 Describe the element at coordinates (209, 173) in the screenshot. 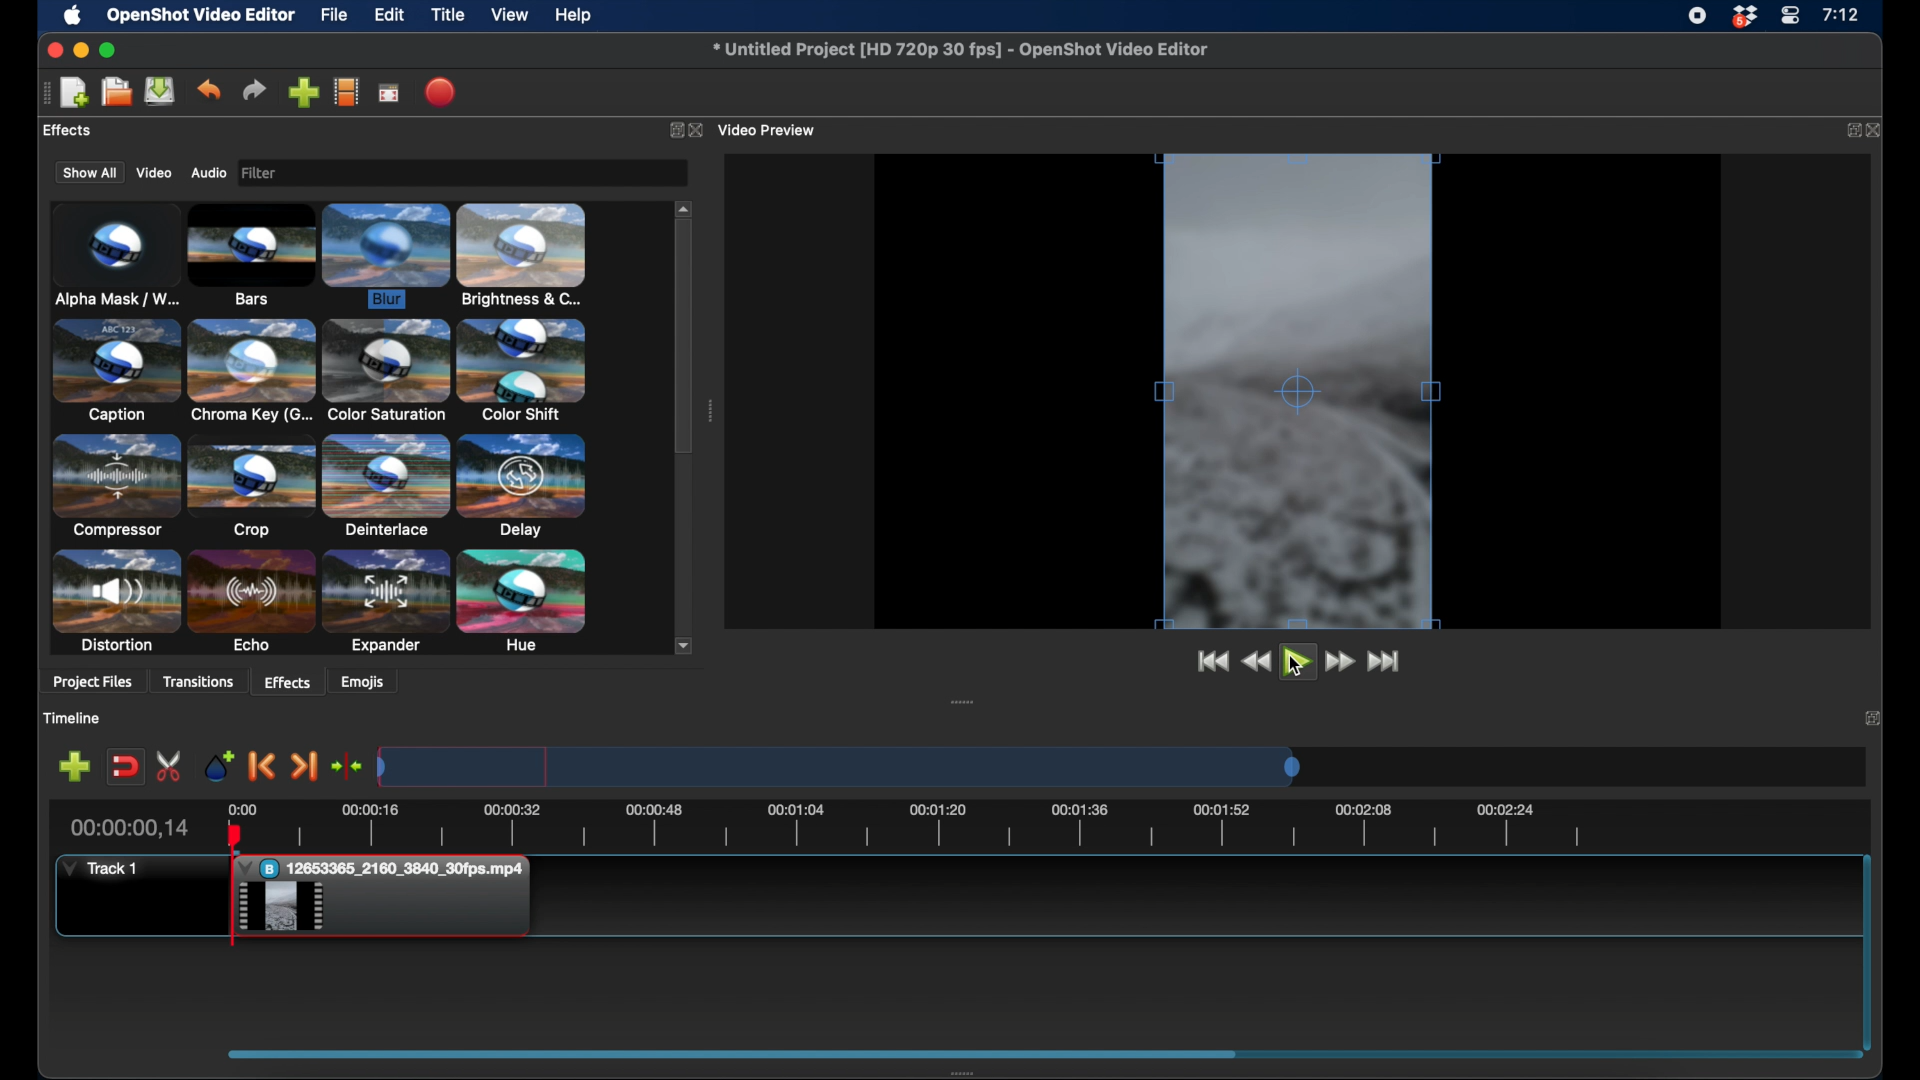

I see `audio` at that location.